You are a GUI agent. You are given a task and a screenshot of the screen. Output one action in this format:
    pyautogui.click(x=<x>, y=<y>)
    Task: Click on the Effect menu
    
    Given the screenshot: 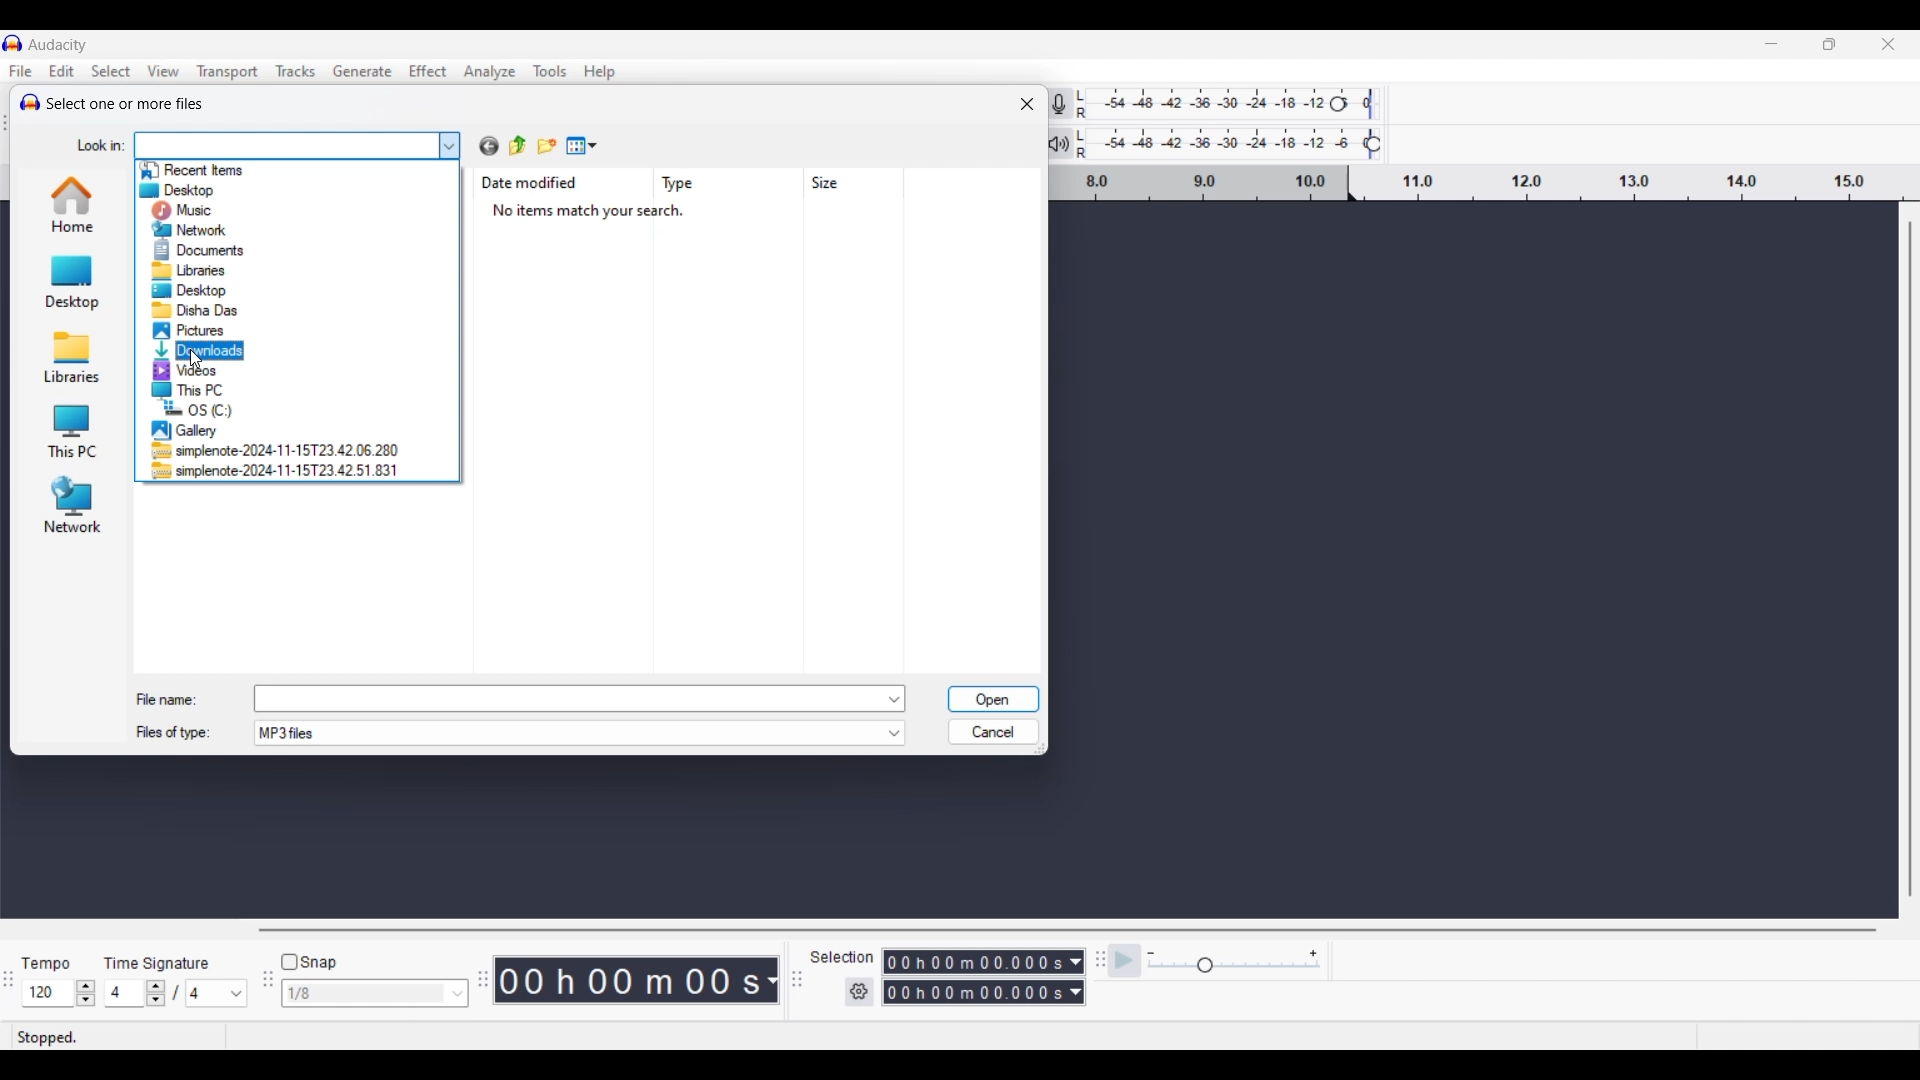 What is the action you would take?
    pyautogui.click(x=428, y=71)
    